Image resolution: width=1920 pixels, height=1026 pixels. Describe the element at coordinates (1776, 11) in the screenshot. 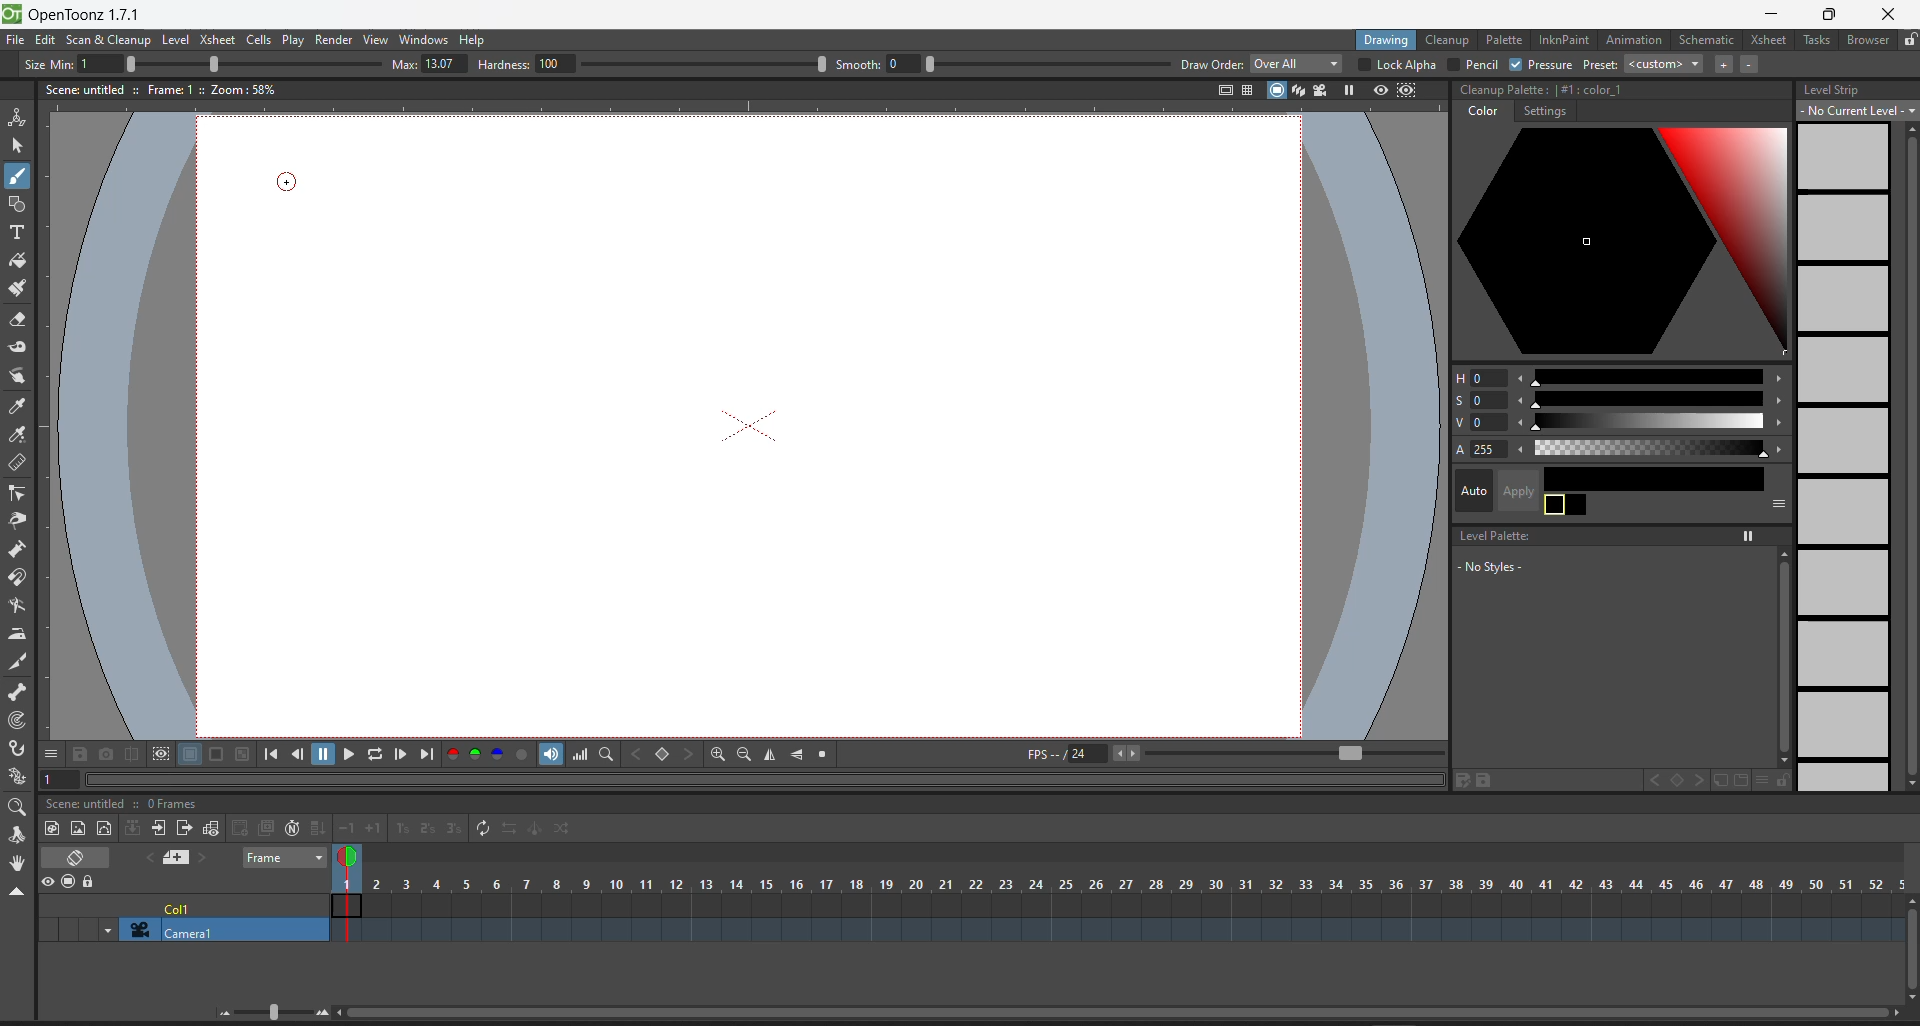

I see `minimize` at that location.